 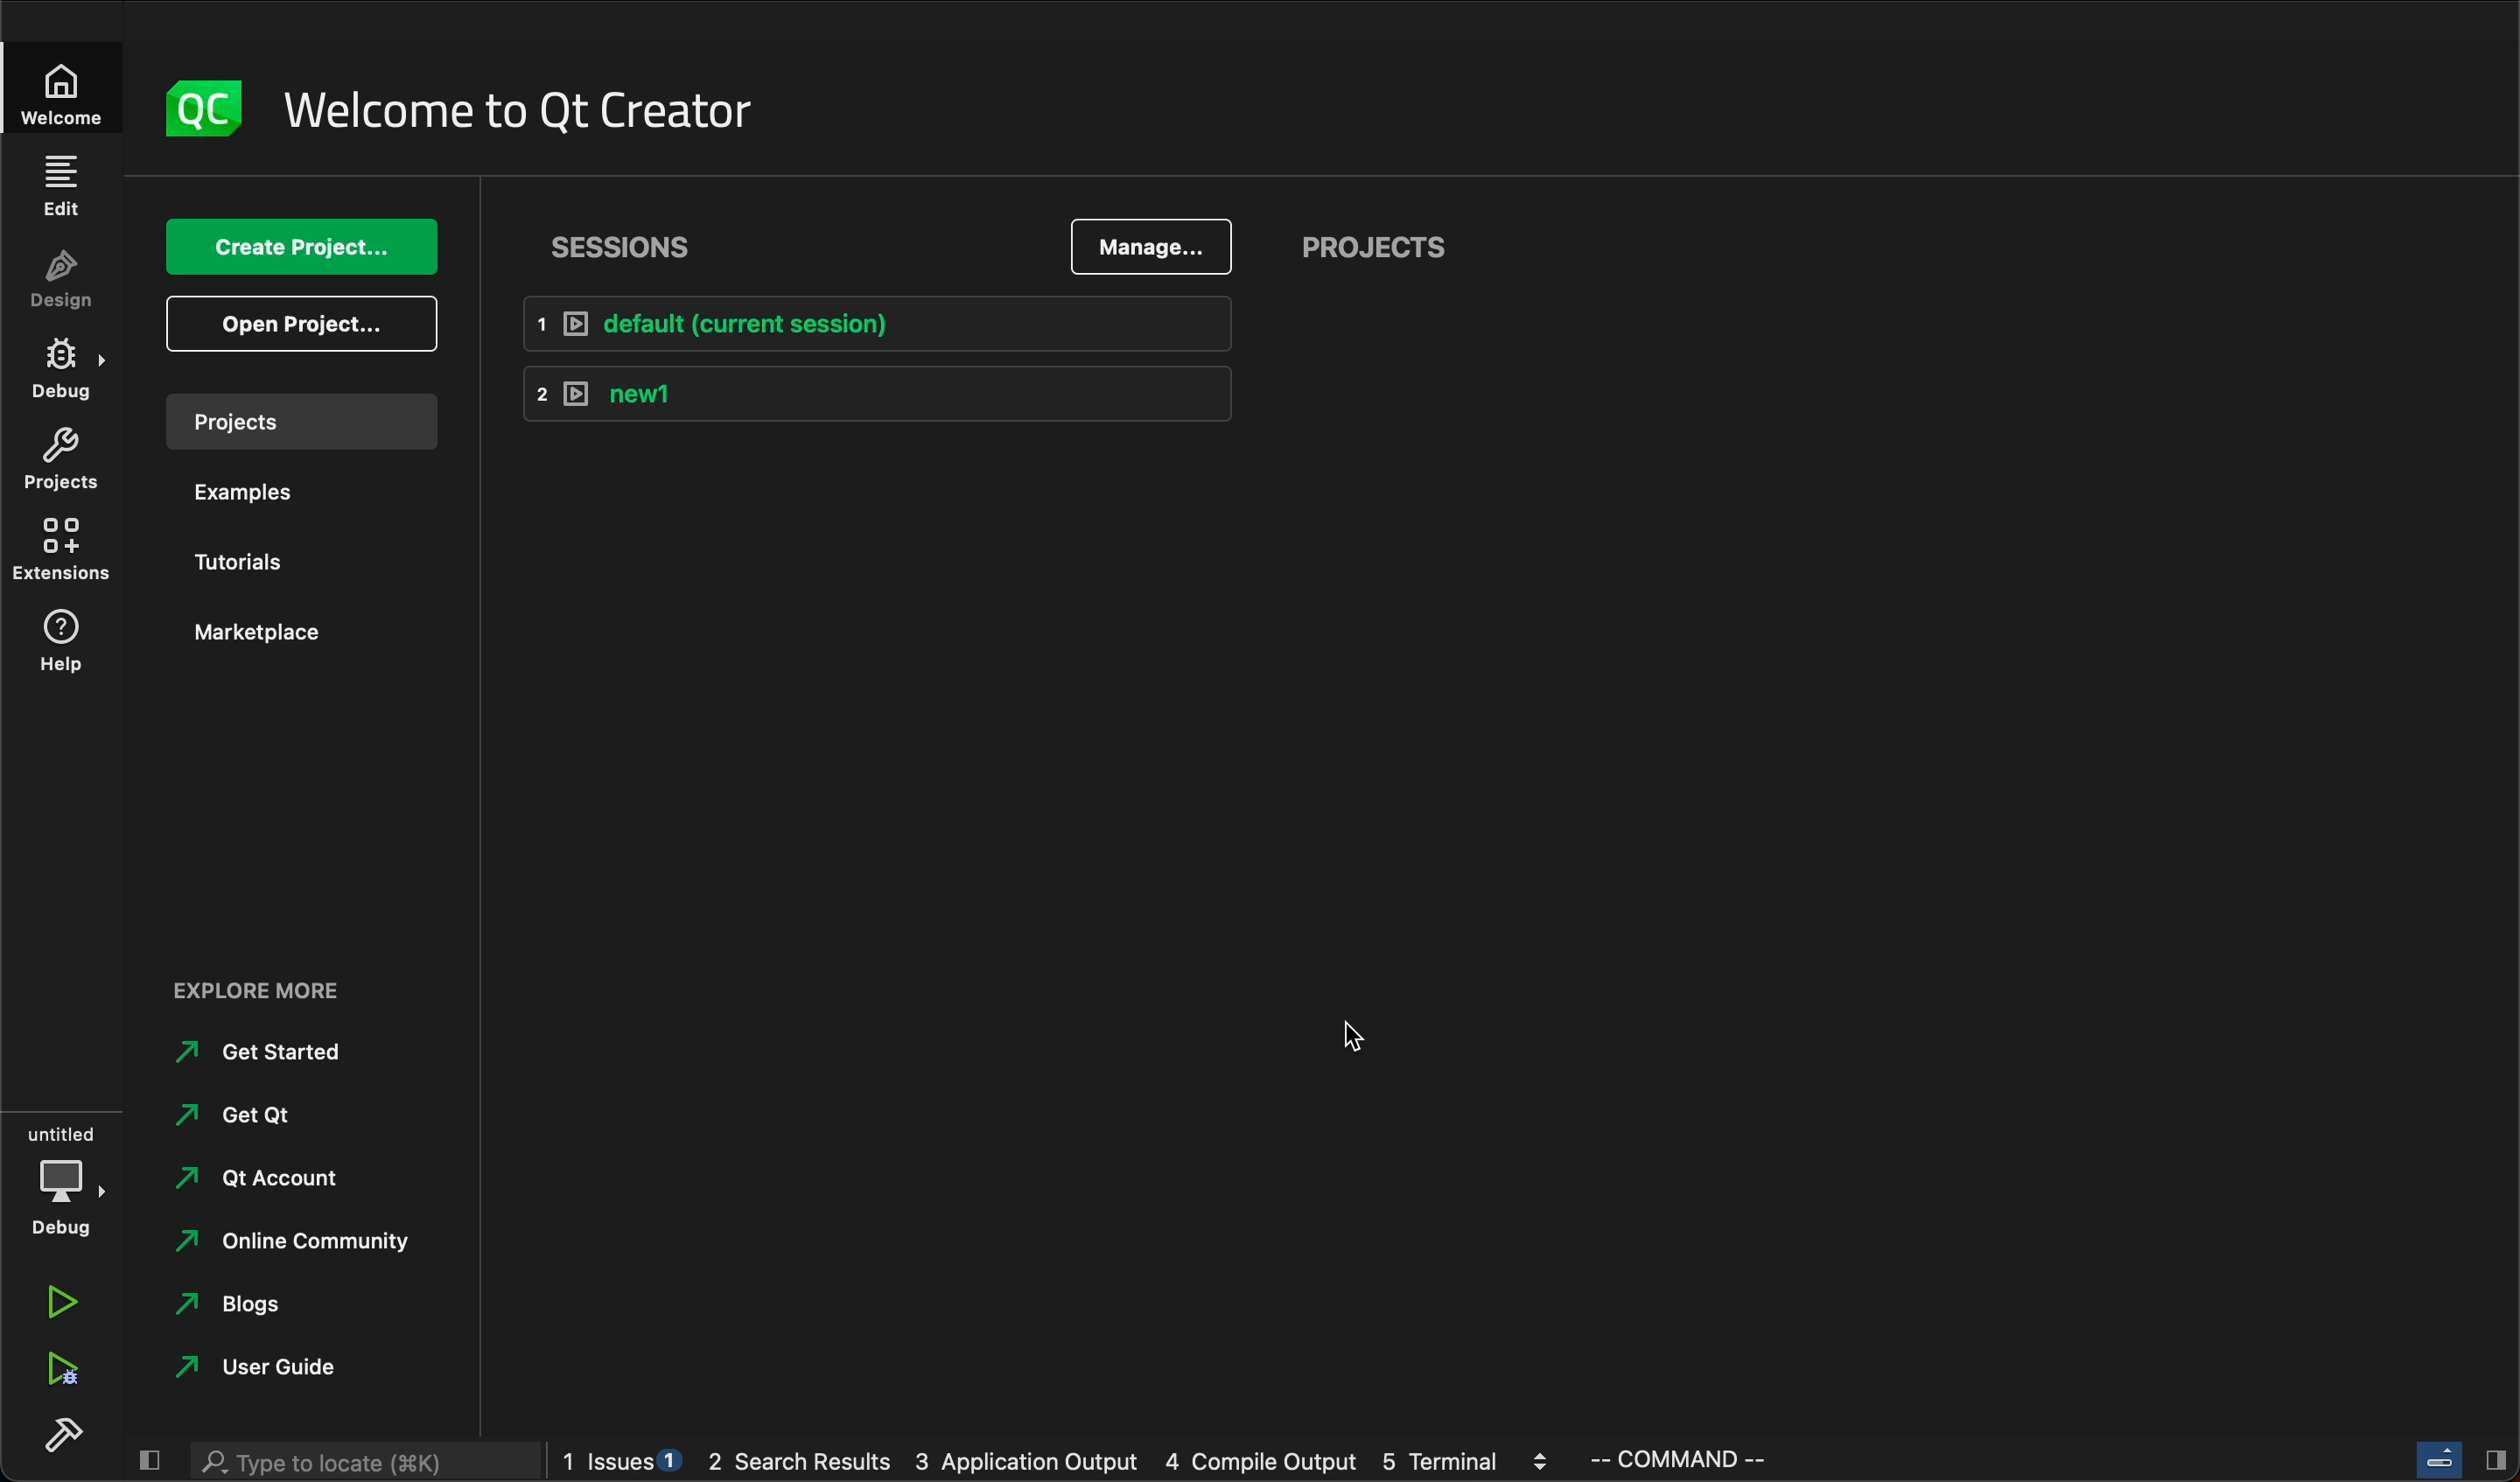 I want to click on design, so click(x=55, y=280).